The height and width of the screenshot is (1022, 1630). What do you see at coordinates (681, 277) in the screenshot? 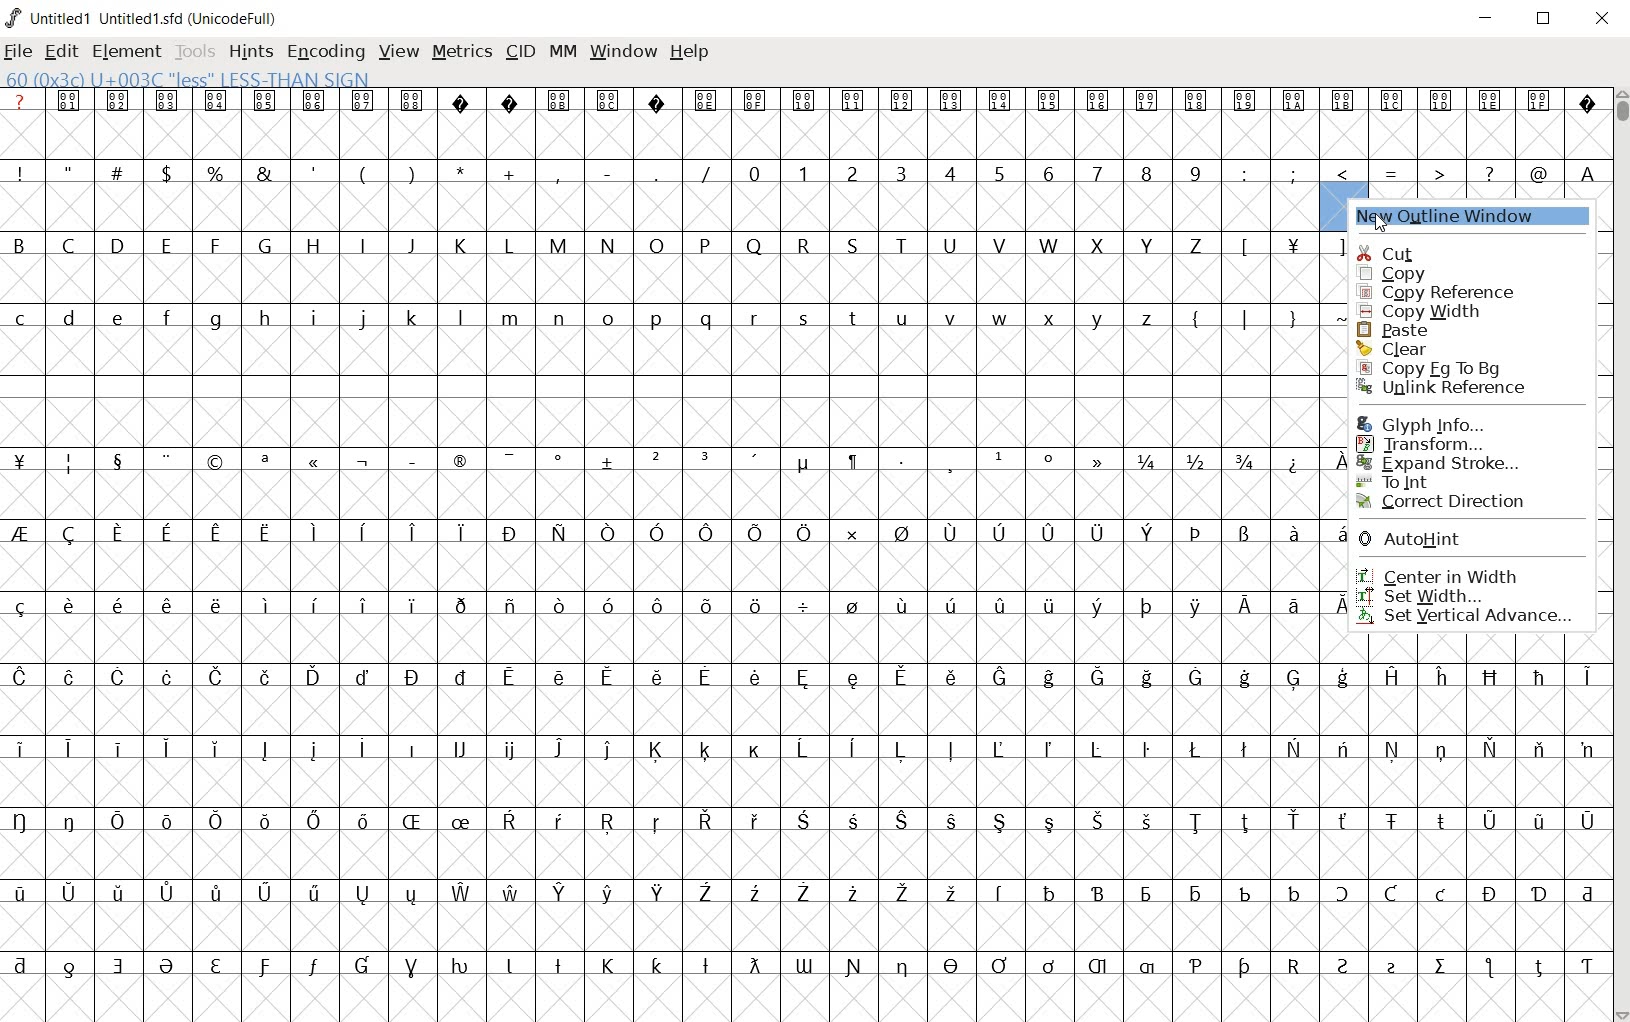
I see `empty cells` at bounding box center [681, 277].